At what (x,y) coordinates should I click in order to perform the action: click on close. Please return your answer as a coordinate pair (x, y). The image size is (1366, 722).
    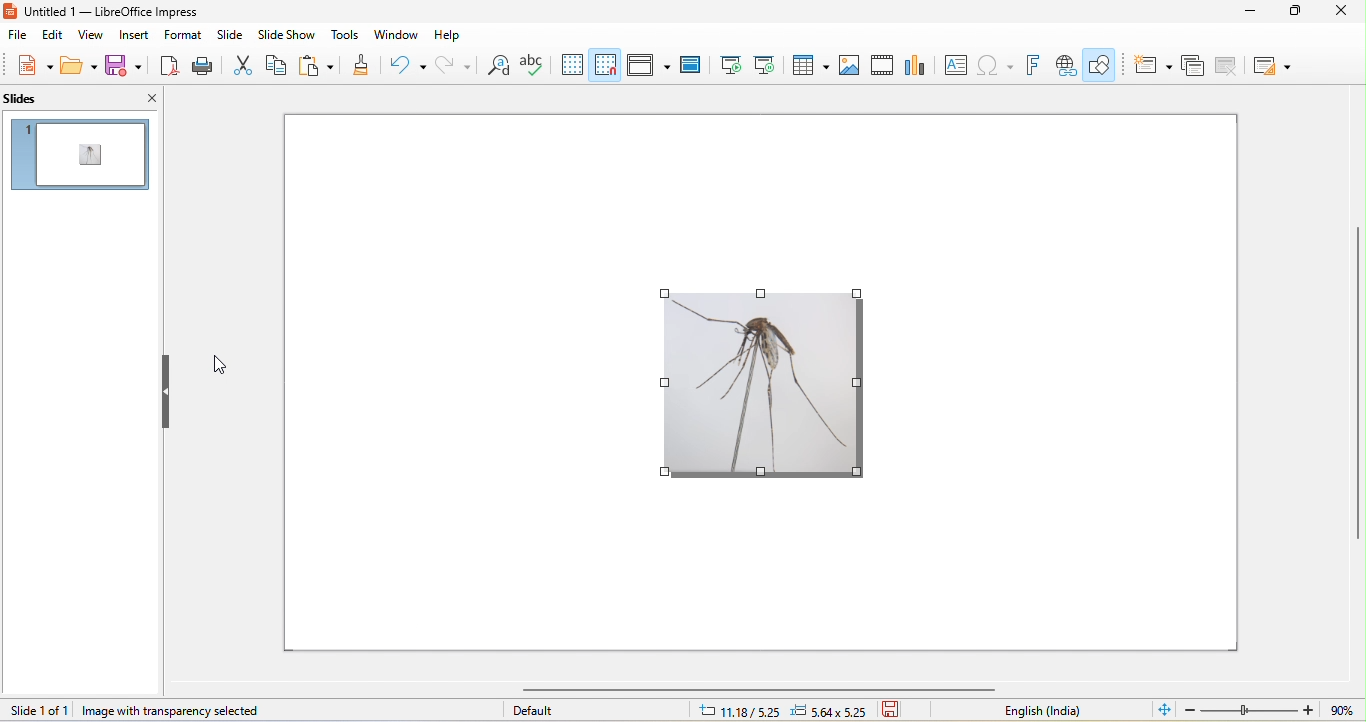
    Looking at the image, I should click on (149, 99).